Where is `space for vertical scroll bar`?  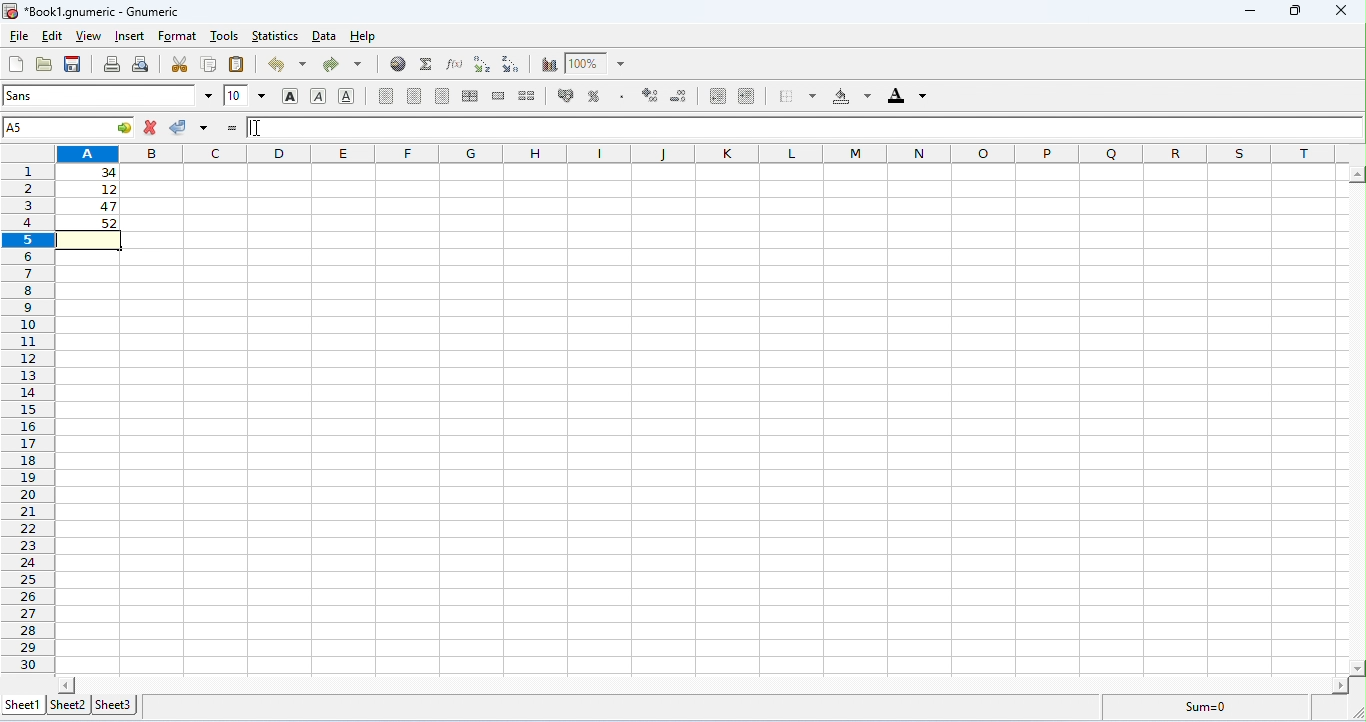
space for vertical scroll bar is located at coordinates (1356, 411).